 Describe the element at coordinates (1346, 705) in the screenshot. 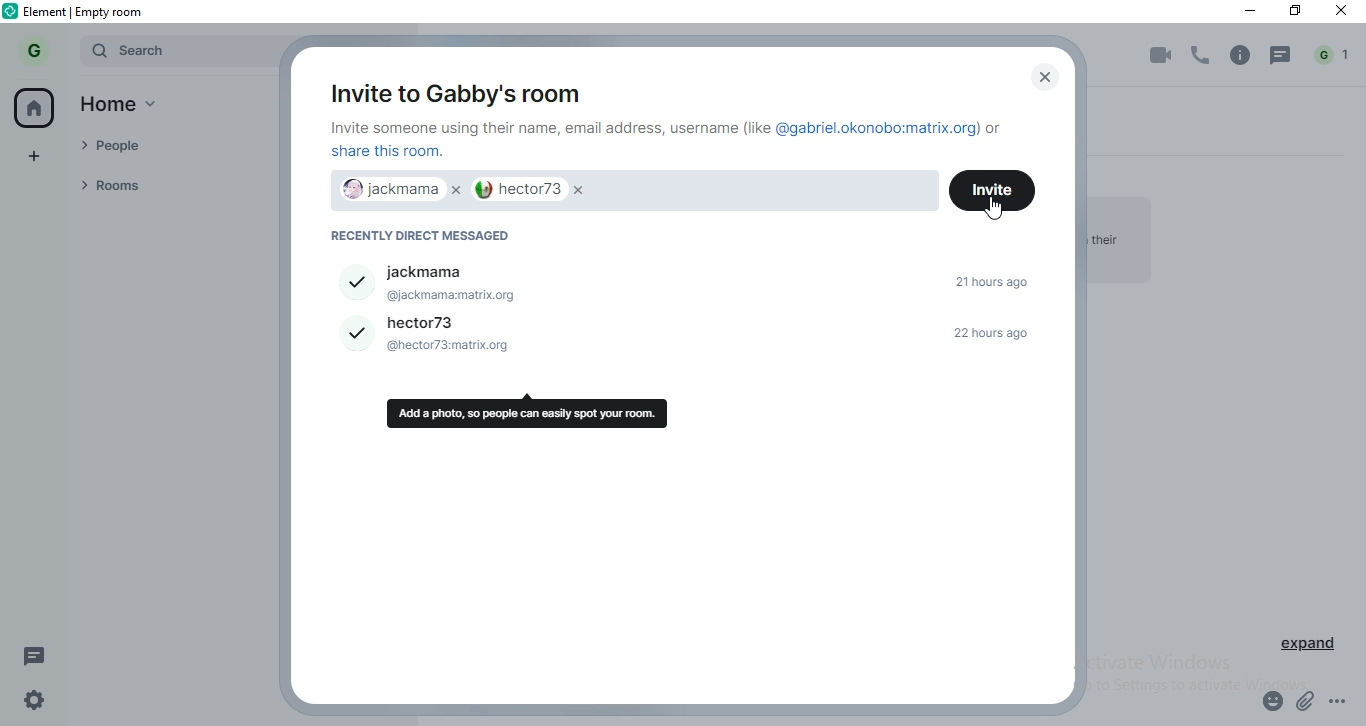

I see `options` at that location.